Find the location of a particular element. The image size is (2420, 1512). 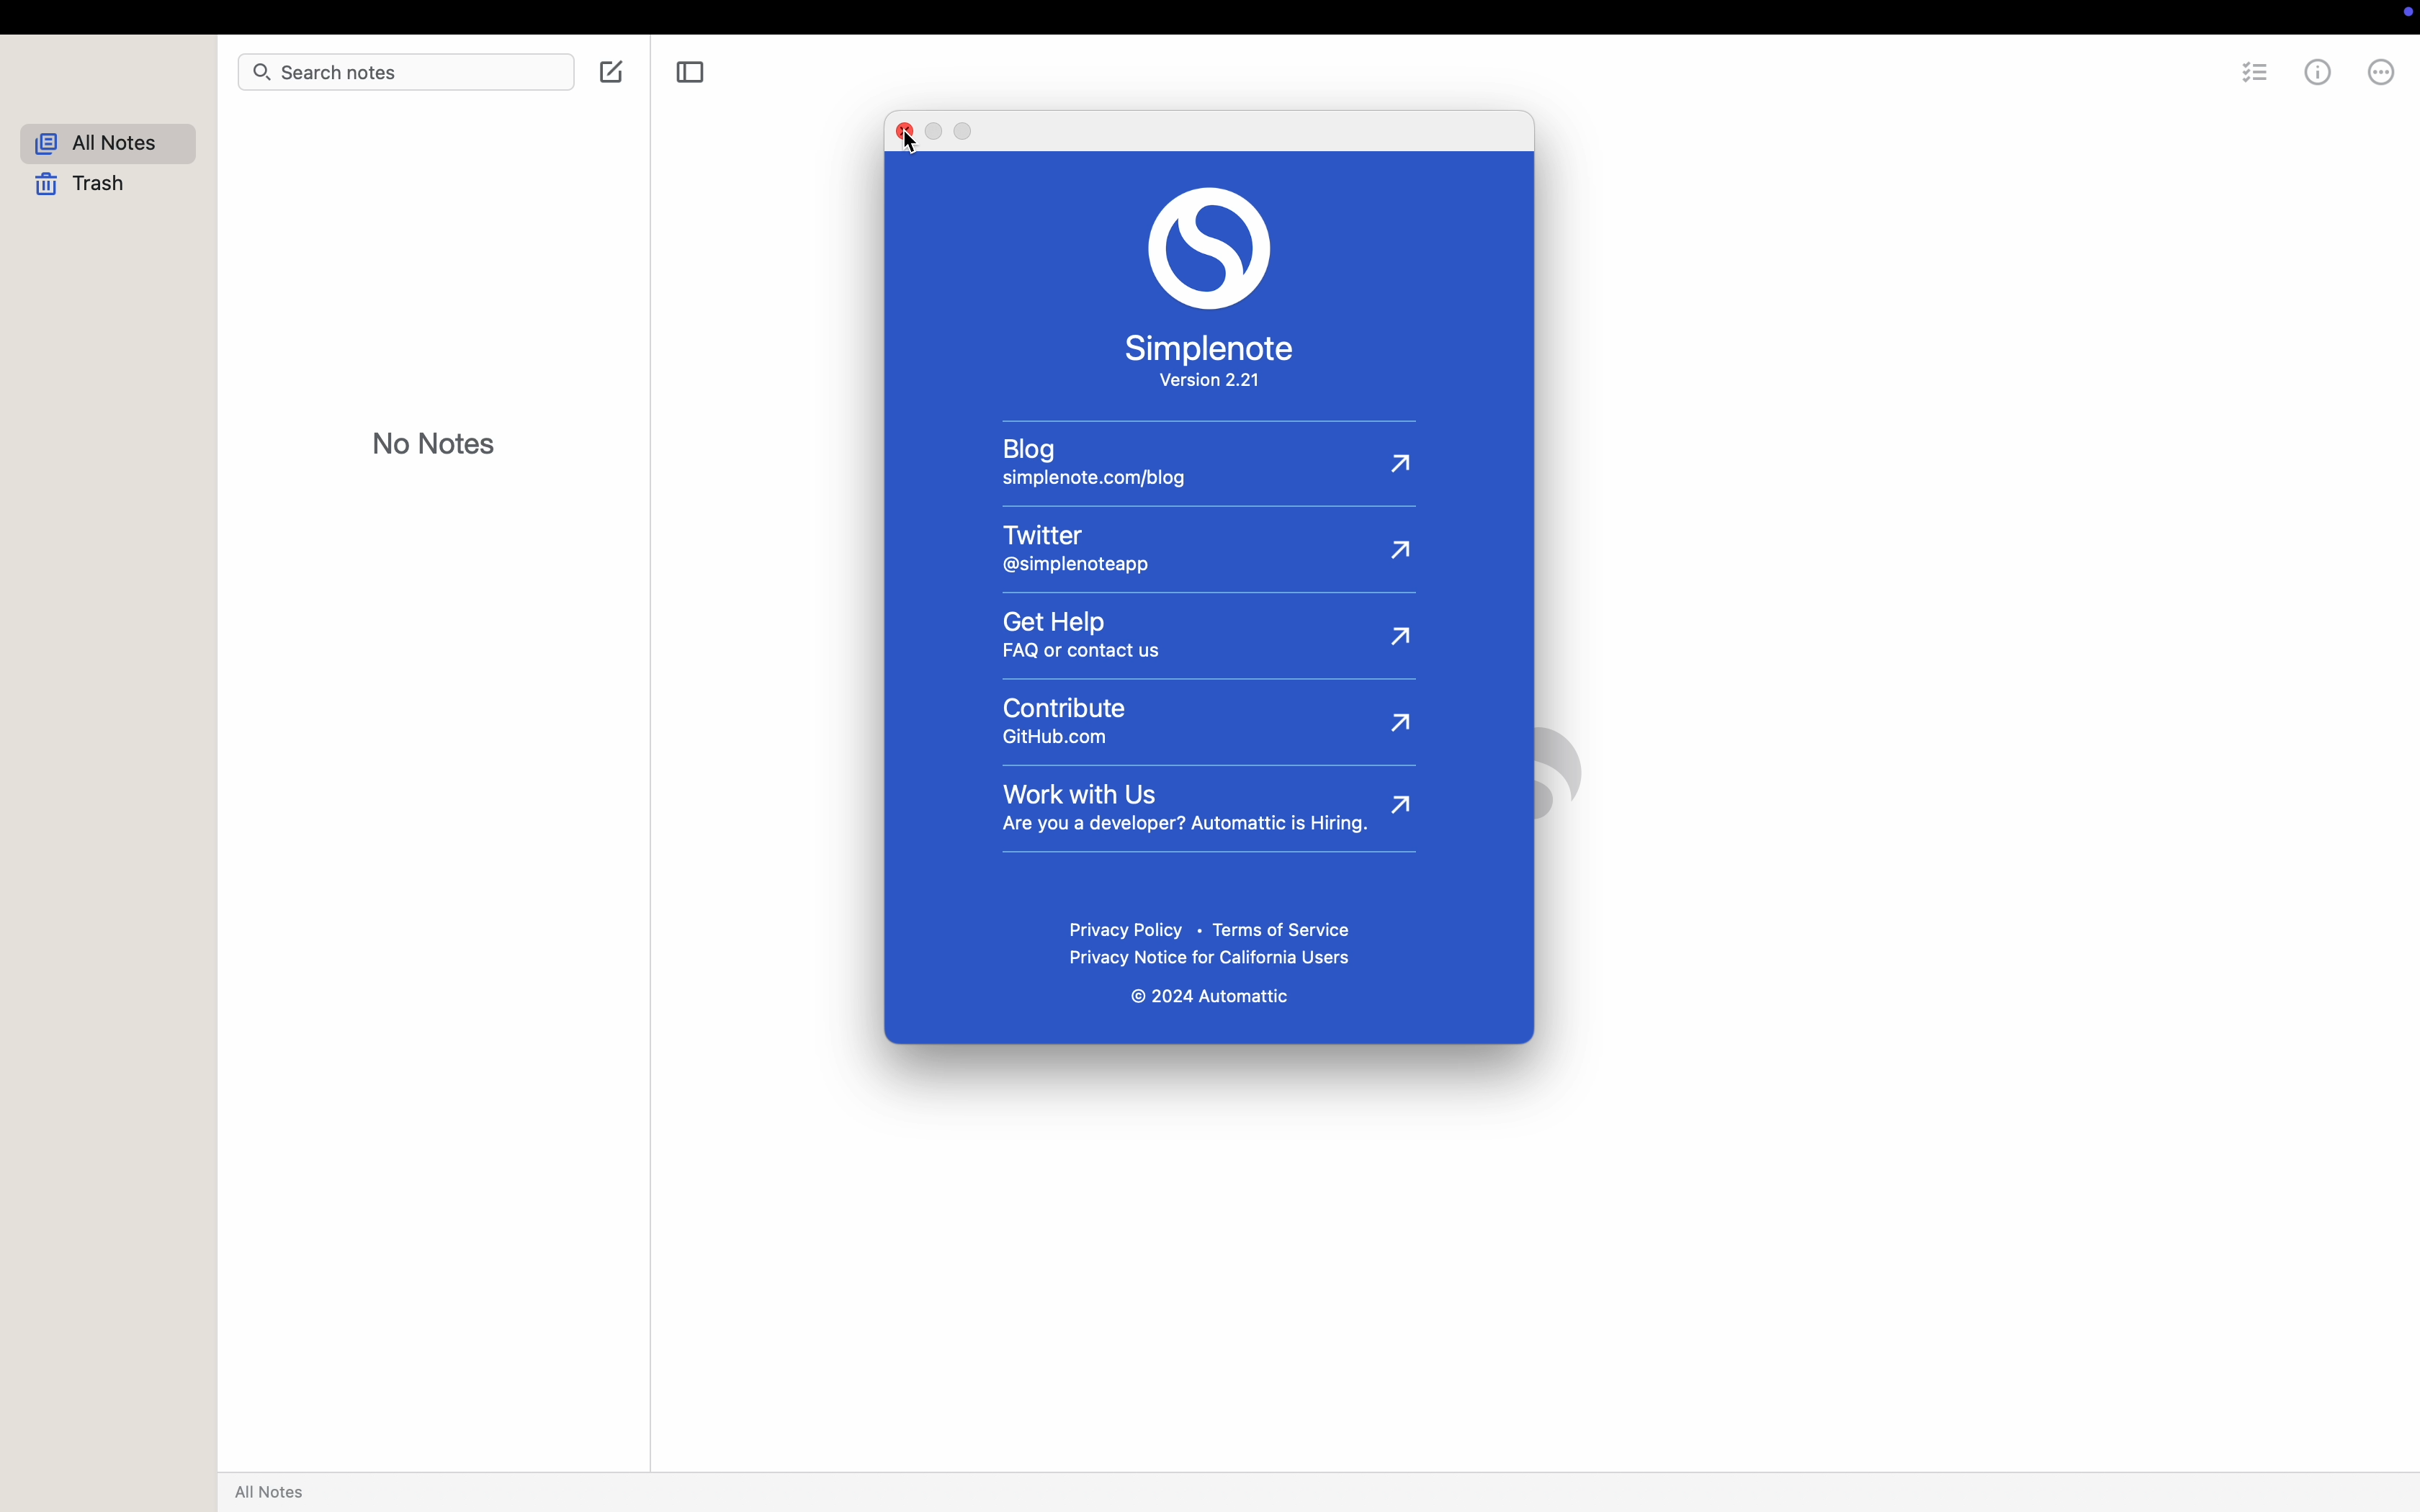

close bar is located at coordinates (692, 72).